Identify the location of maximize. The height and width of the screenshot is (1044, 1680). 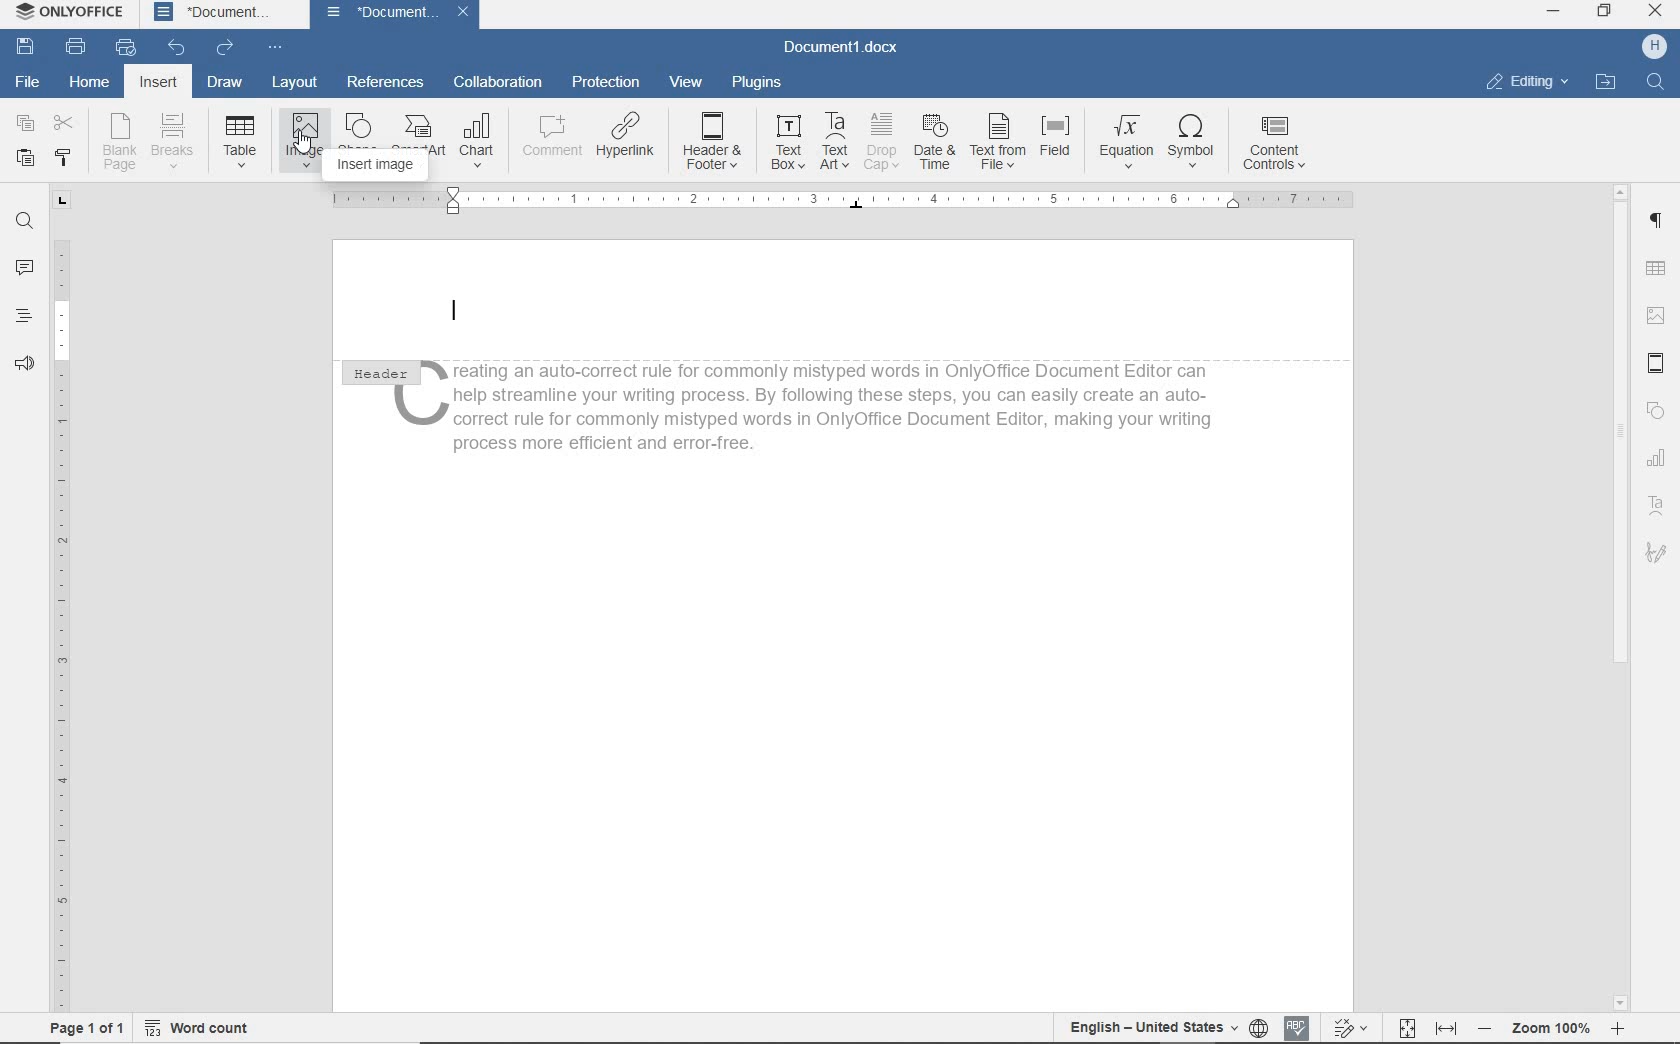
(1605, 12).